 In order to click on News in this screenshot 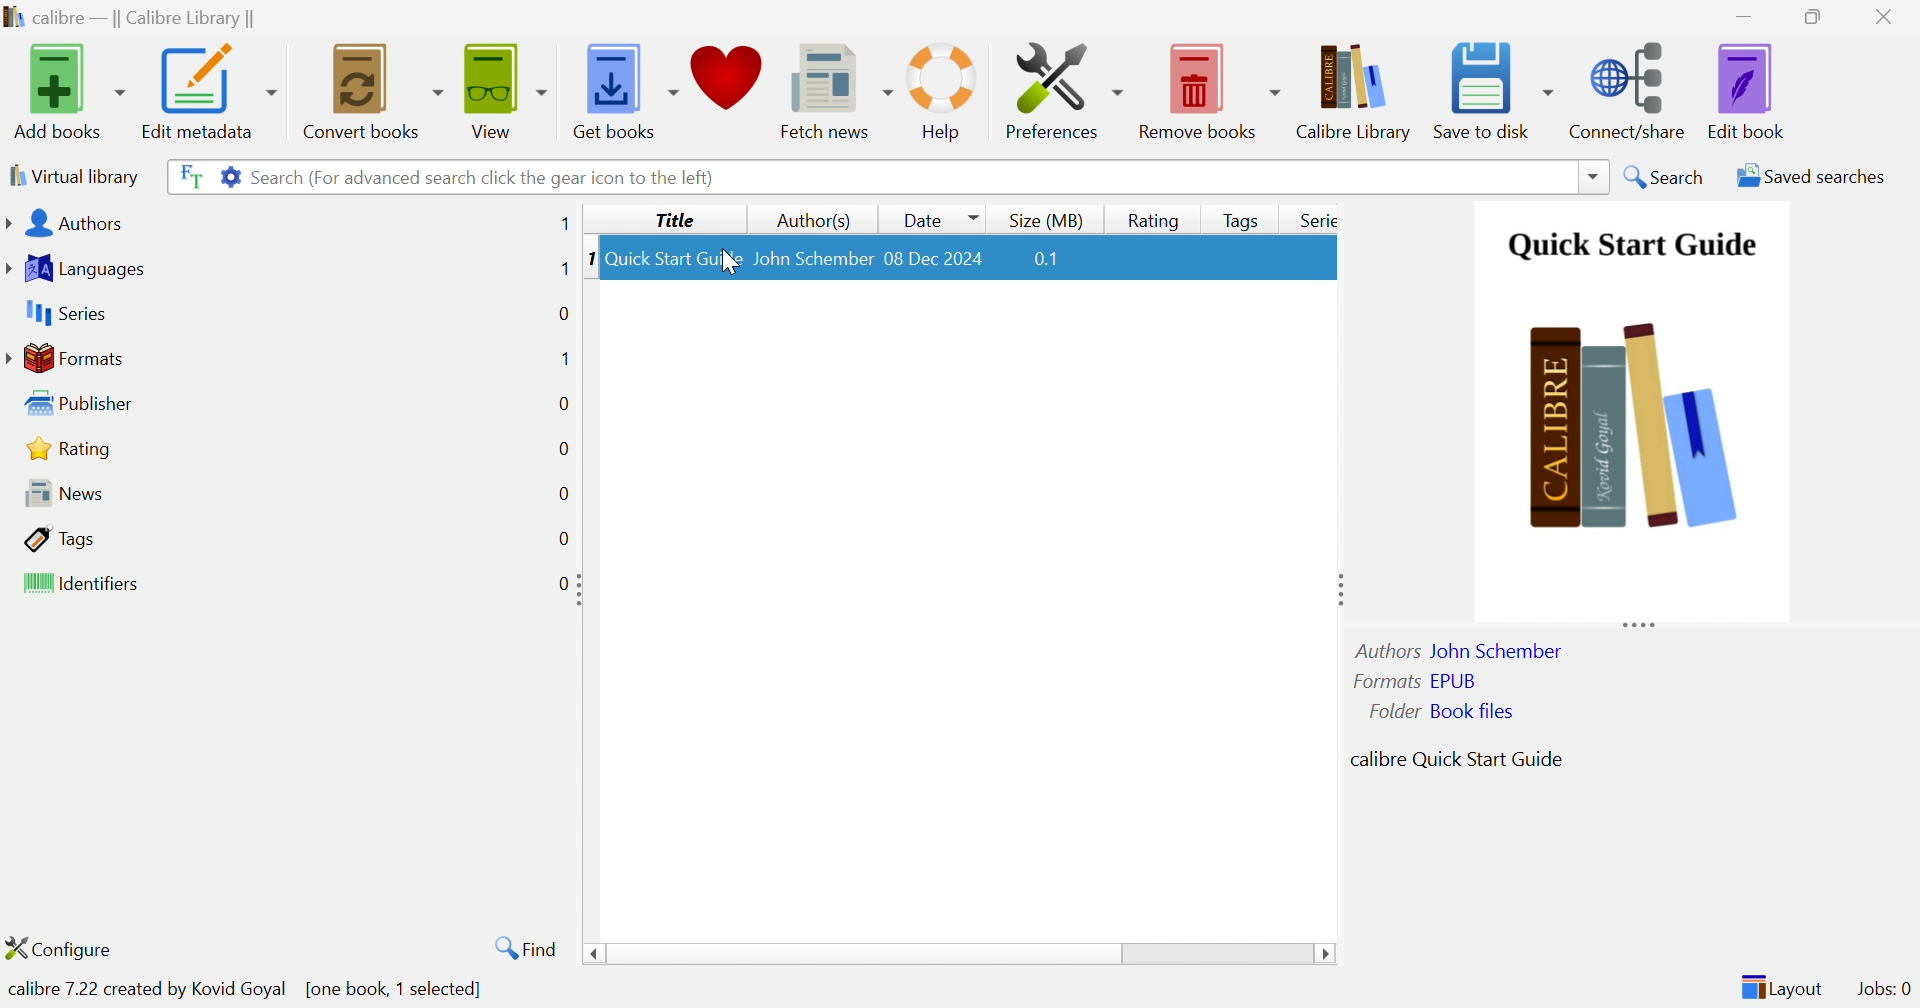, I will do `click(57, 491)`.